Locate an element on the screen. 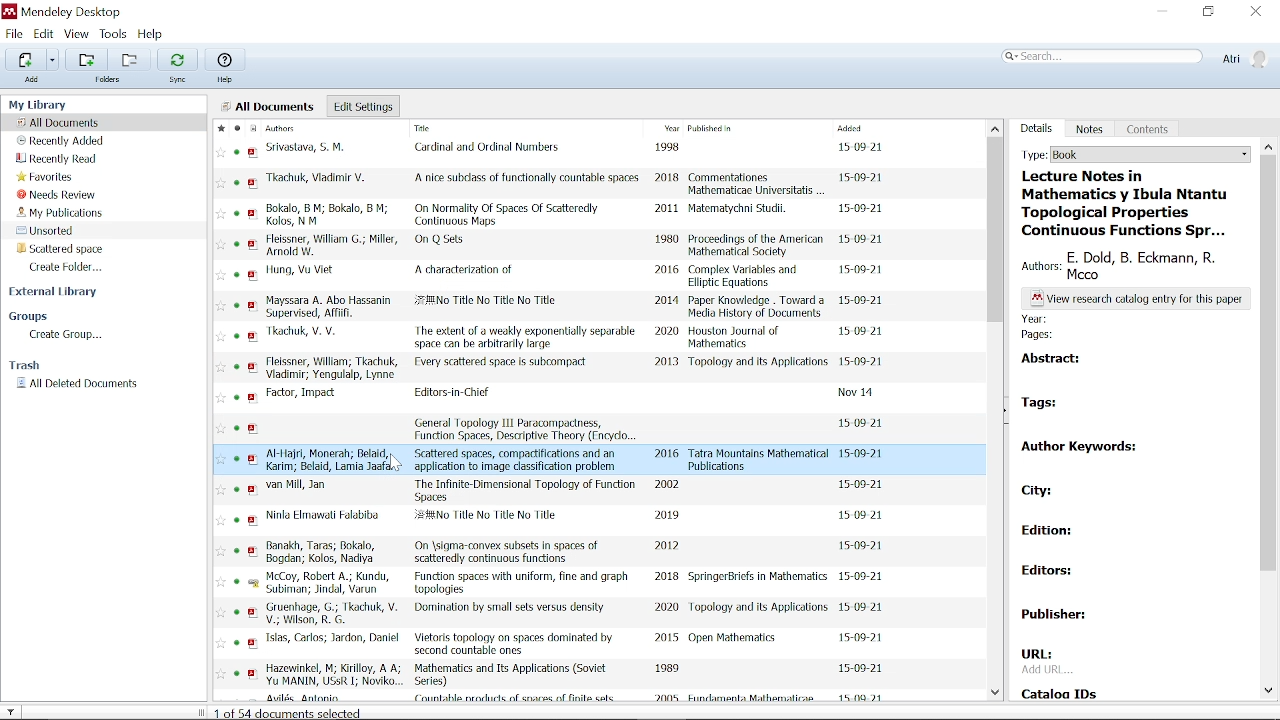  title is located at coordinates (508, 552).